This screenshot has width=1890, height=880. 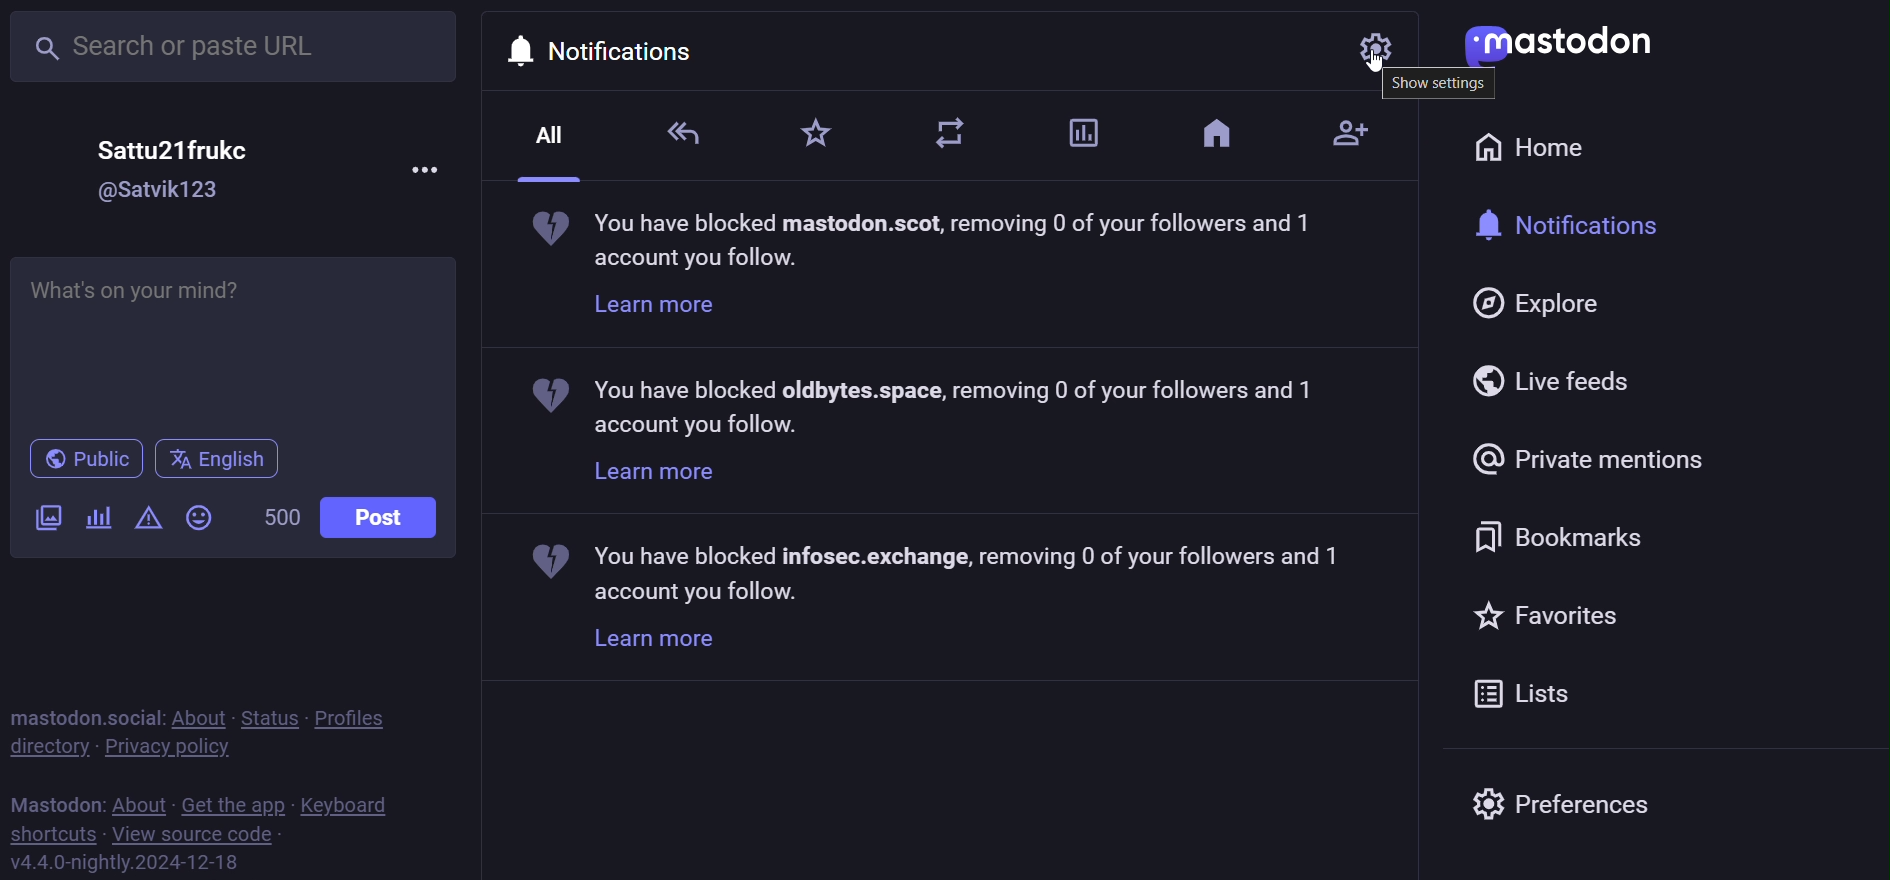 What do you see at coordinates (1385, 70) in the screenshot?
I see `cursor` at bounding box center [1385, 70].